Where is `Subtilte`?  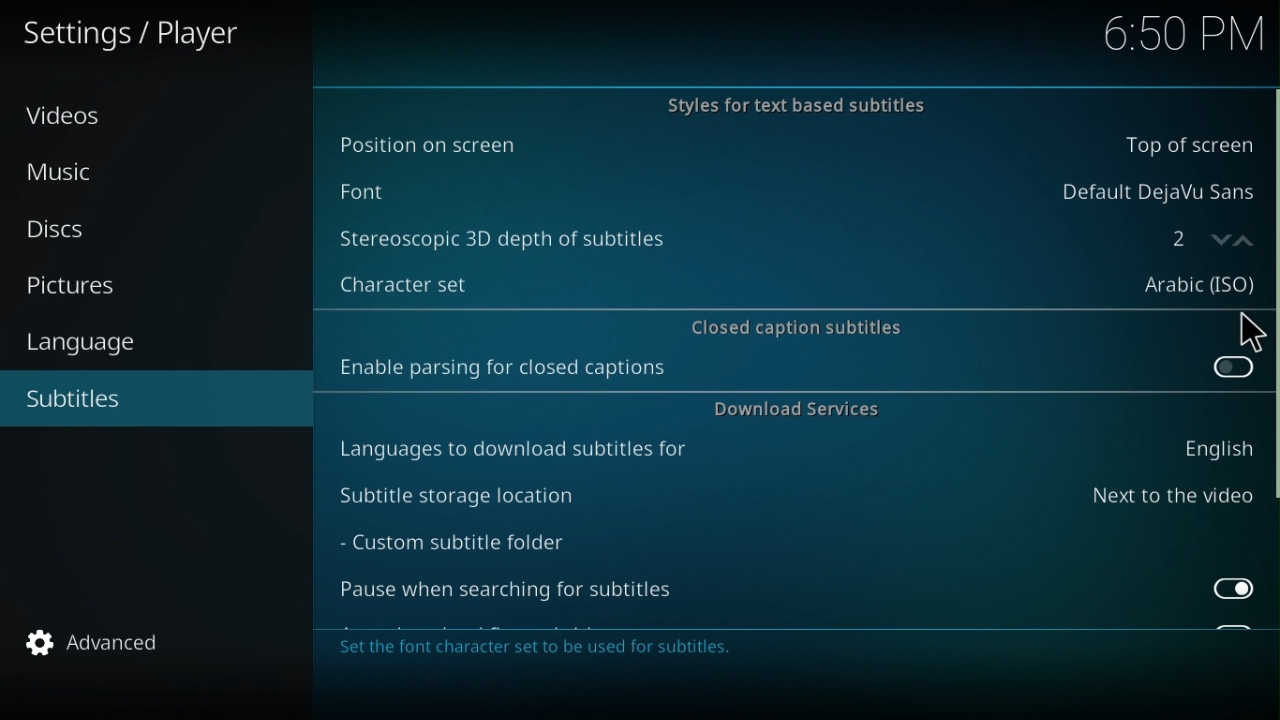 Subtilte is located at coordinates (75, 400).